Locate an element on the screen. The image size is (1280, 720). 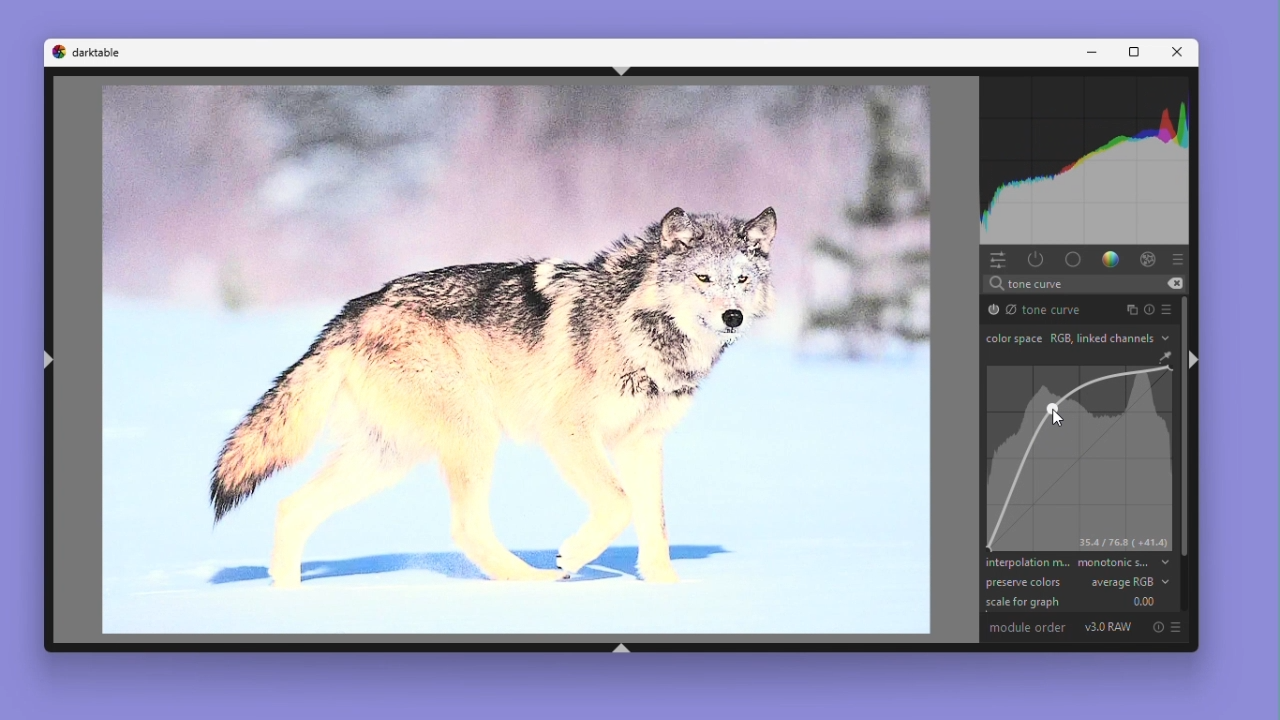
GUI Color Picker is located at coordinates (1163, 358).